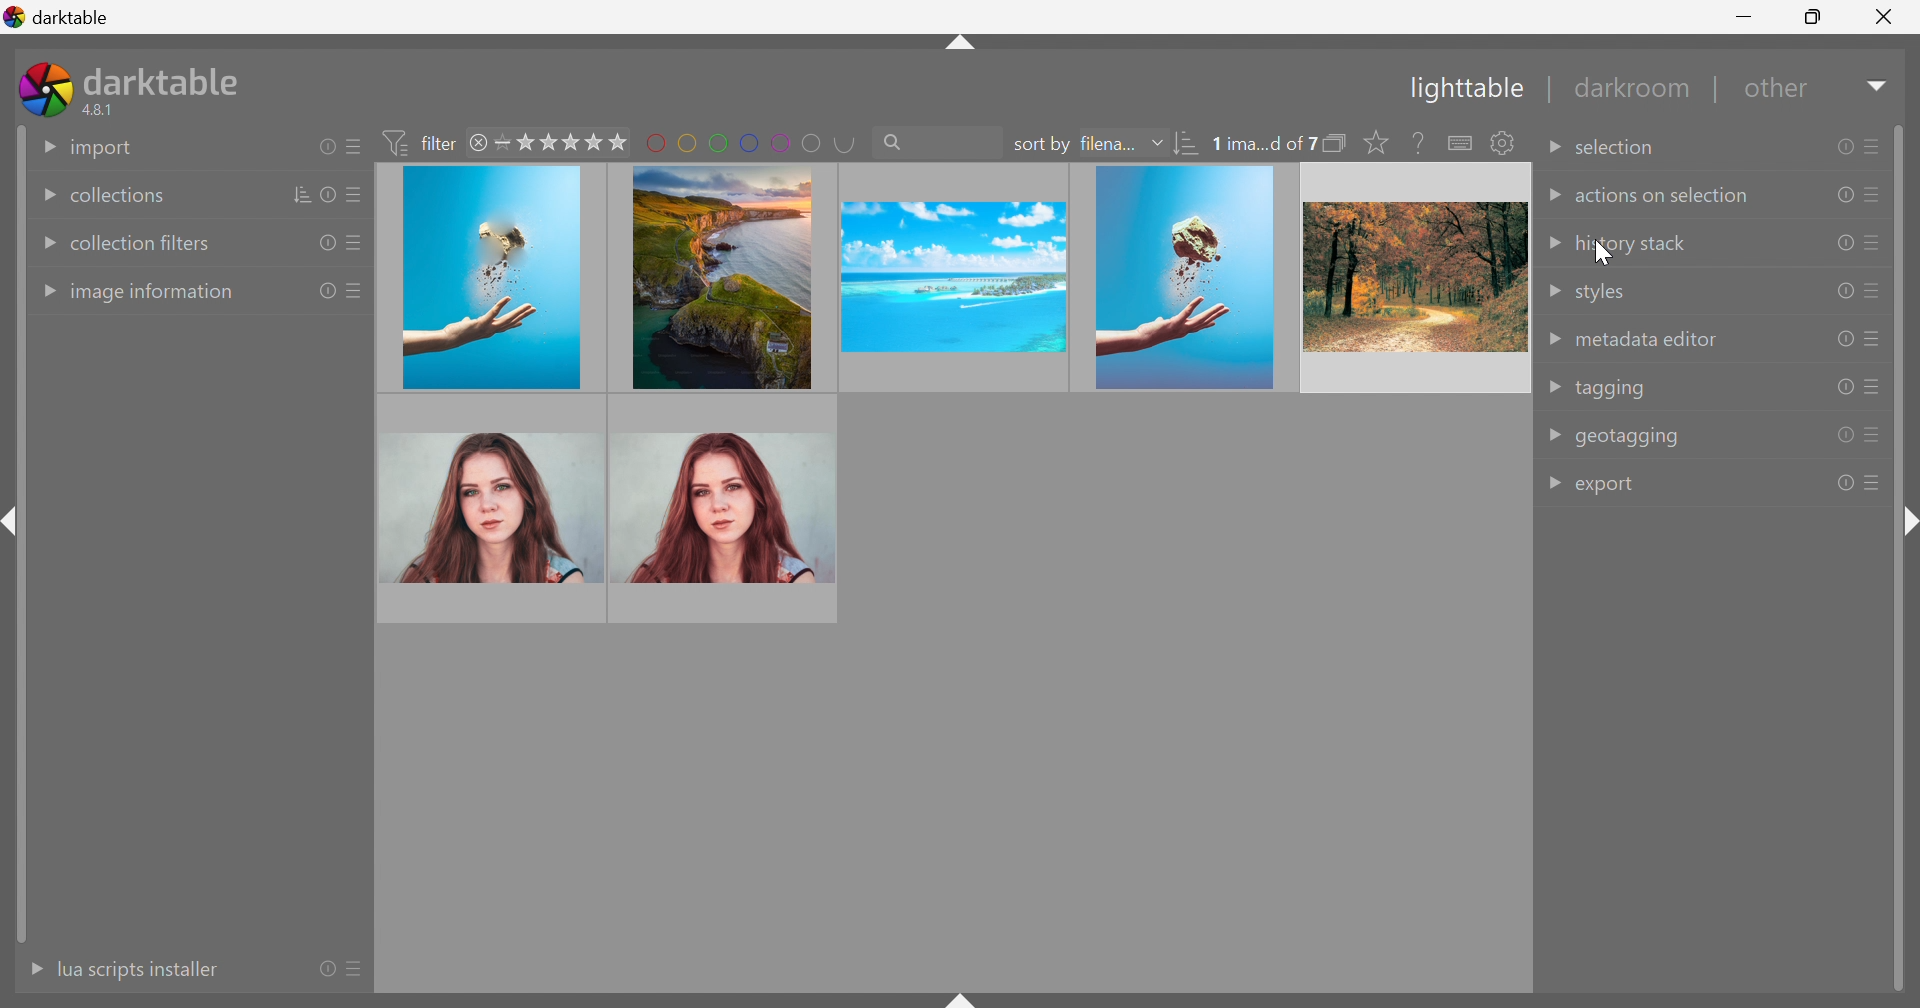 Image resolution: width=1920 pixels, height=1008 pixels. Describe the element at coordinates (353, 147) in the screenshot. I see `presets` at that location.